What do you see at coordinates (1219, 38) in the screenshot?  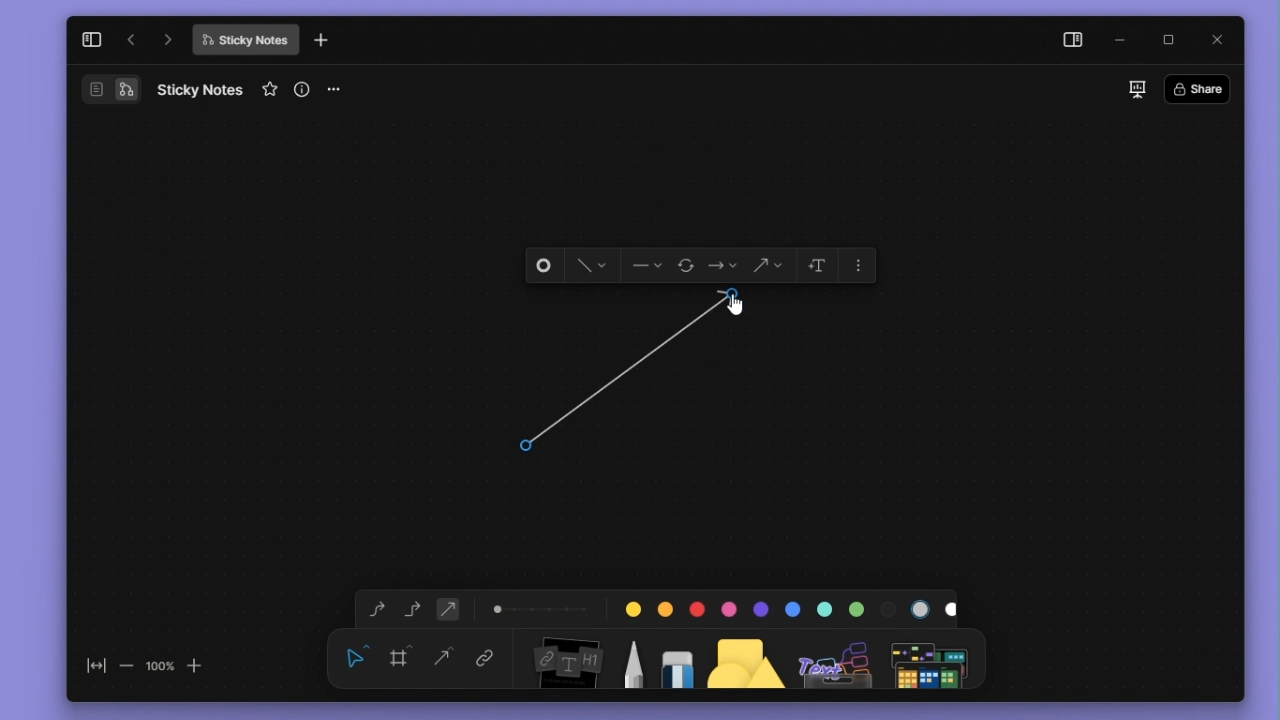 I see `close` at bounding box center [1219, 38].